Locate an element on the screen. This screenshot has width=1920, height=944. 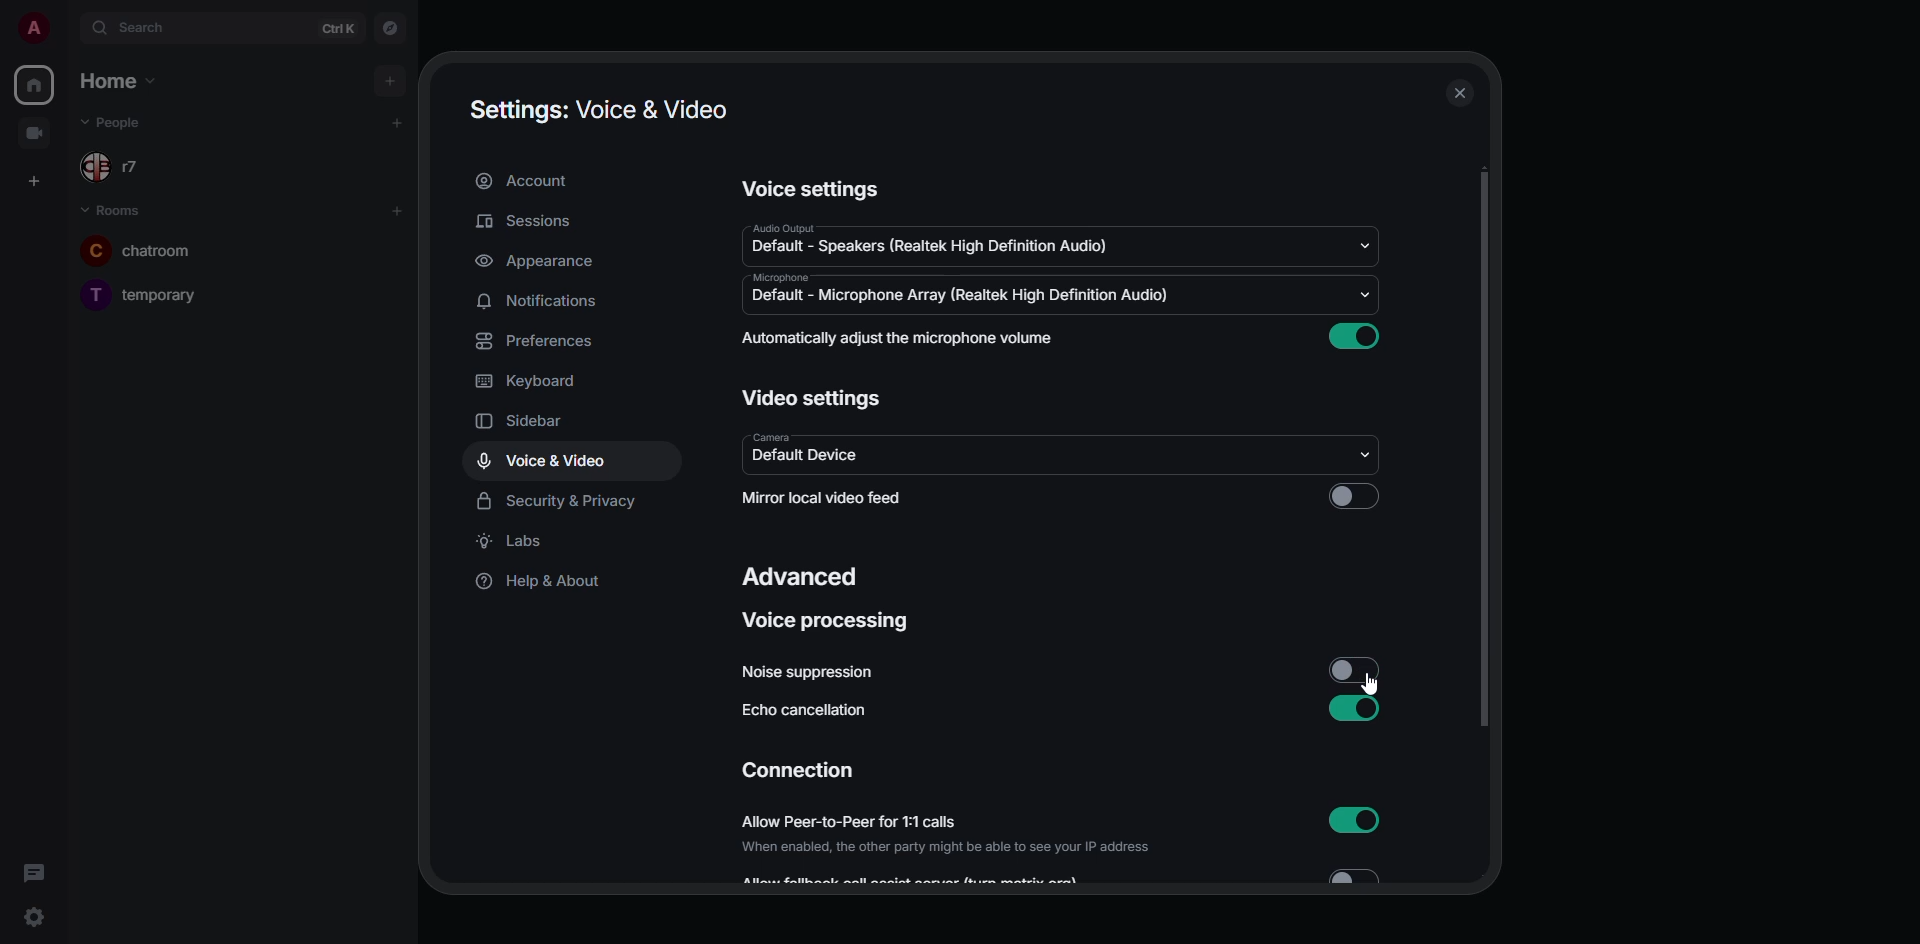
connection is located at coordinates (799, 769).